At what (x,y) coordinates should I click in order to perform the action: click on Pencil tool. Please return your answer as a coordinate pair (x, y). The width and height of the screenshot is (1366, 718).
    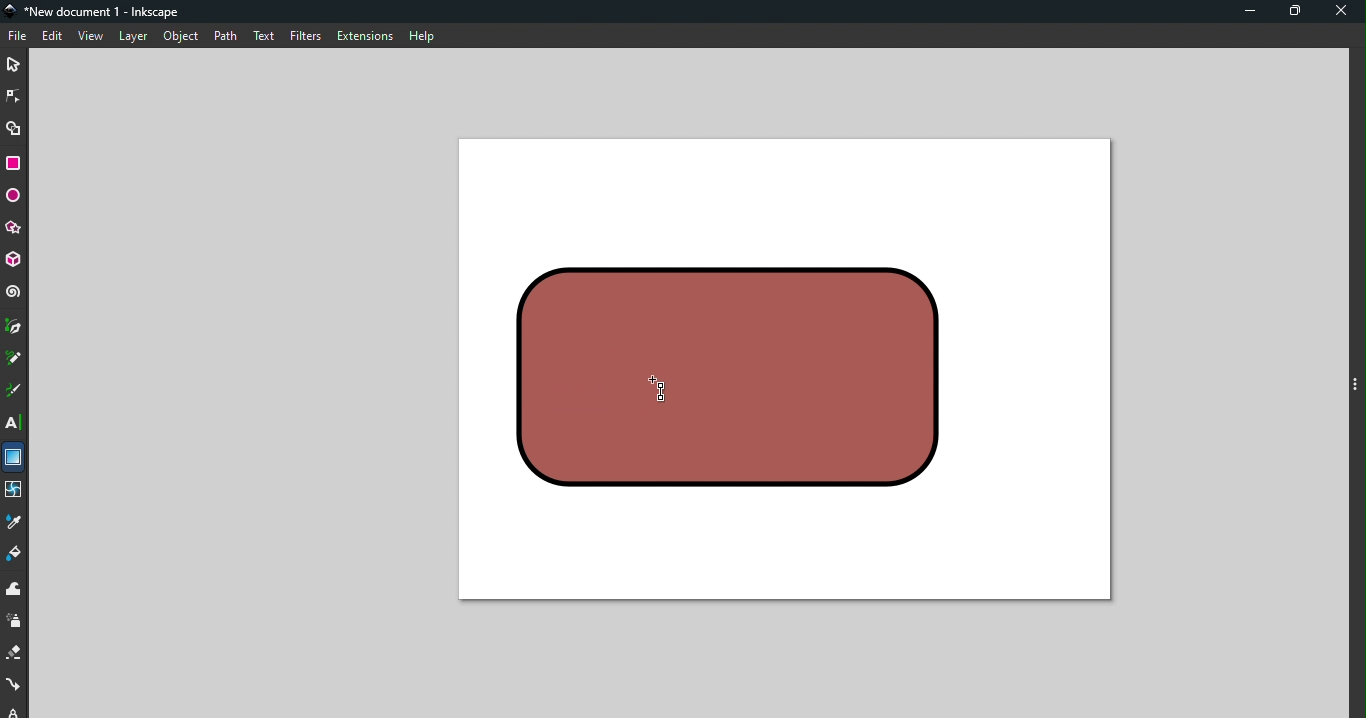
    Looking at the image, I should click on (14, 360).